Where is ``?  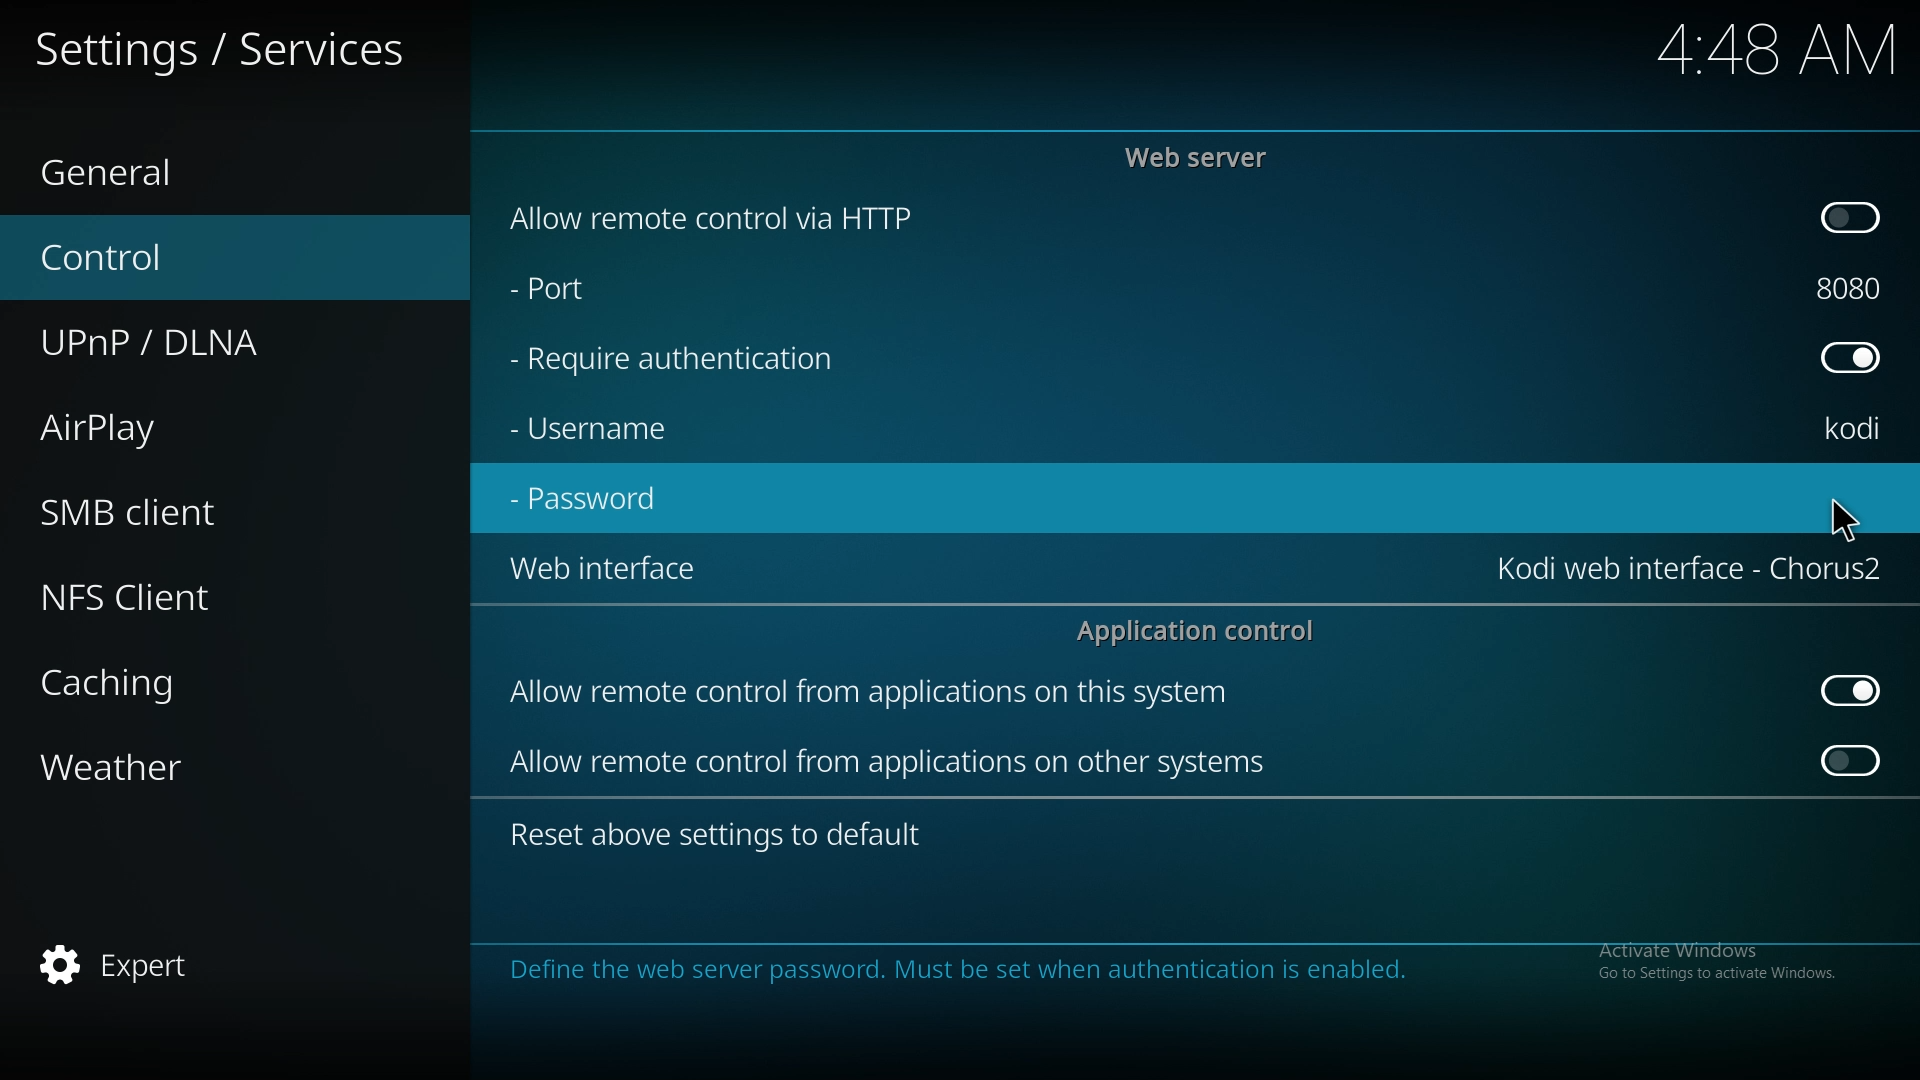  is located at coordinates (1750, 49).